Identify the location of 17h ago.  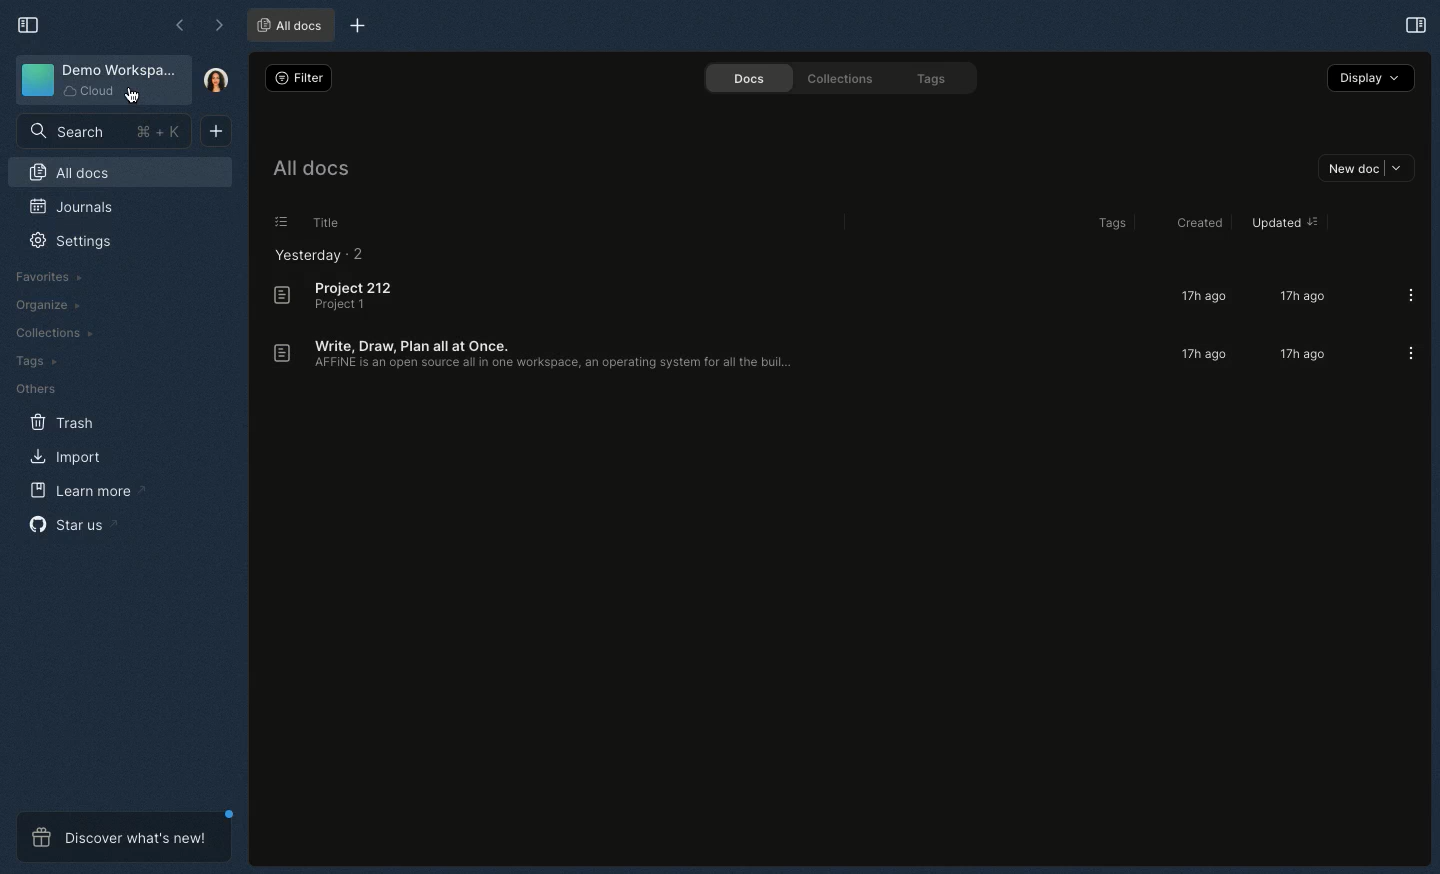
(1201, 297).